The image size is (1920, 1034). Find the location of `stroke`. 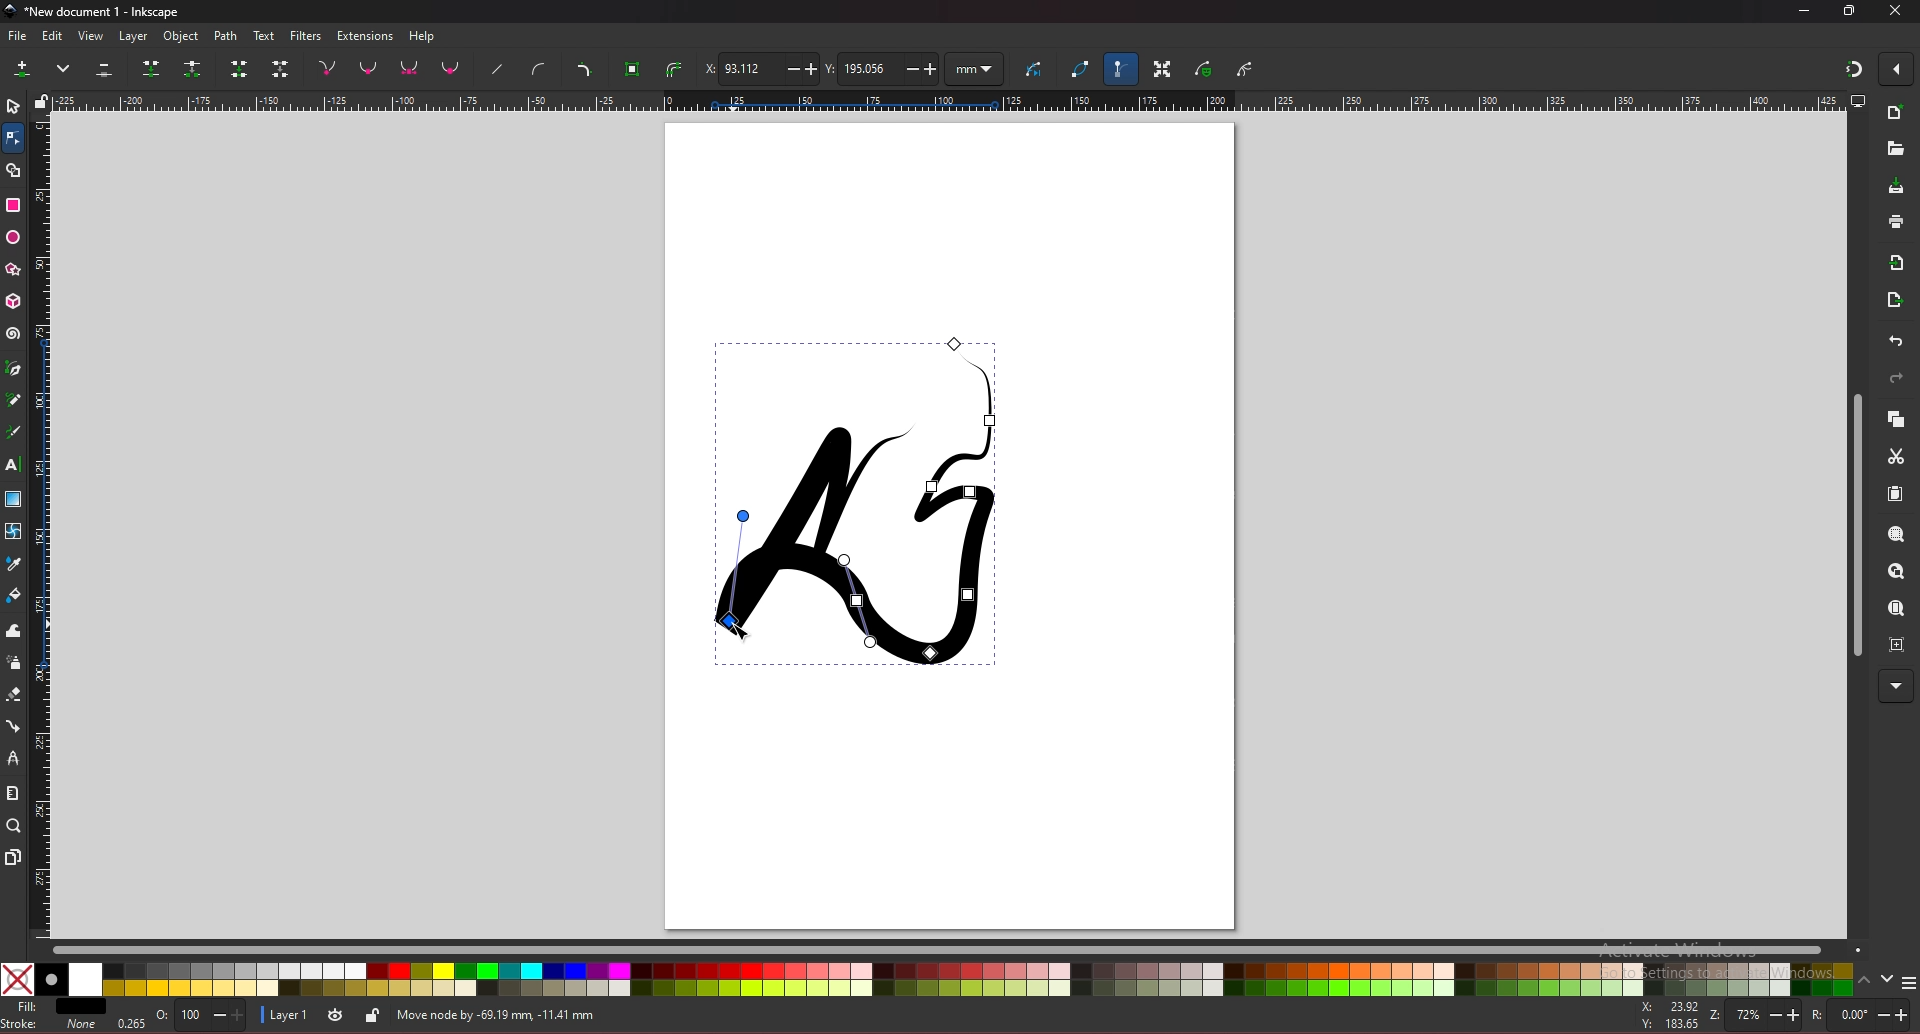

stroke is located at coordinates (50, 1027).